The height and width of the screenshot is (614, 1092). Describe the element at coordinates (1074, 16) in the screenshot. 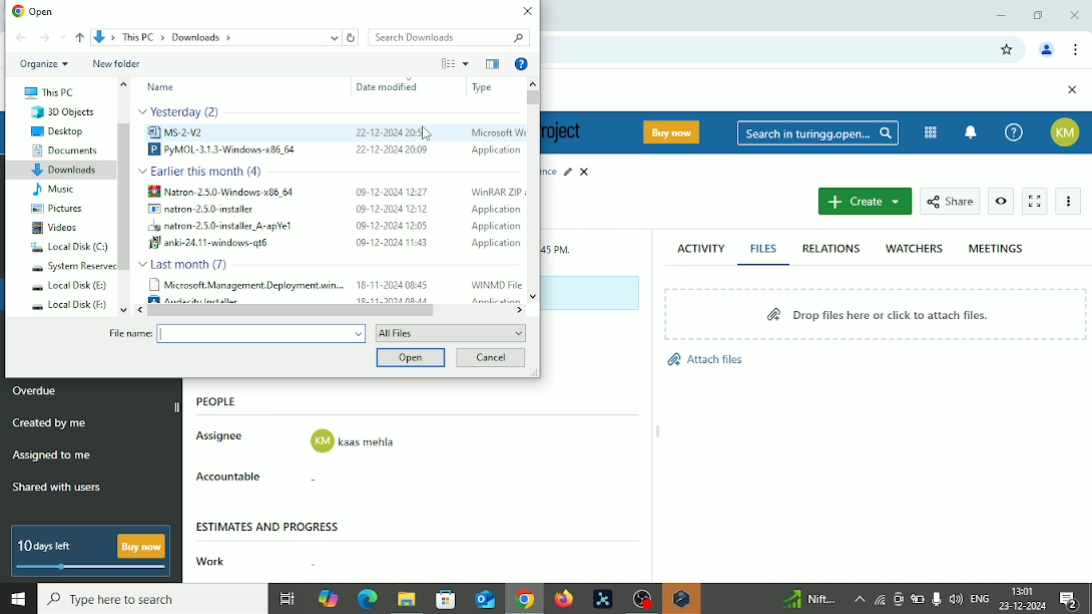

I see `Close` at that location.